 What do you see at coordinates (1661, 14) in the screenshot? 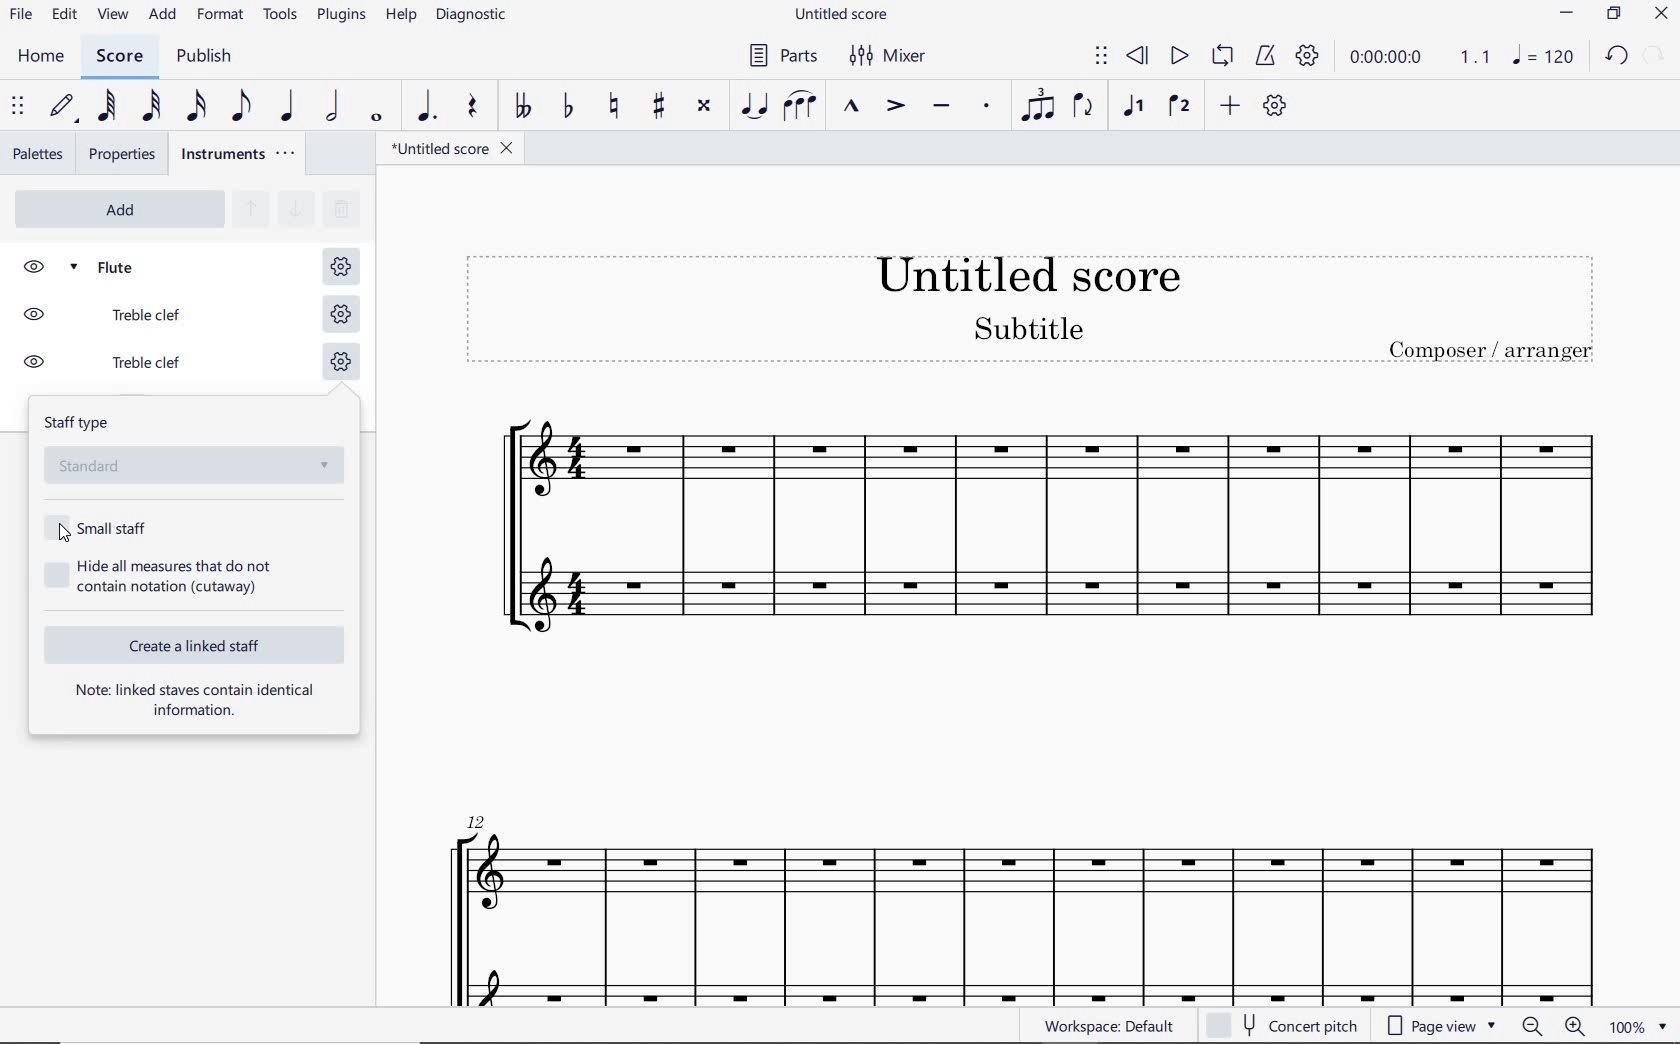
I see `CLOSE` at bounding box center [1661, 14].